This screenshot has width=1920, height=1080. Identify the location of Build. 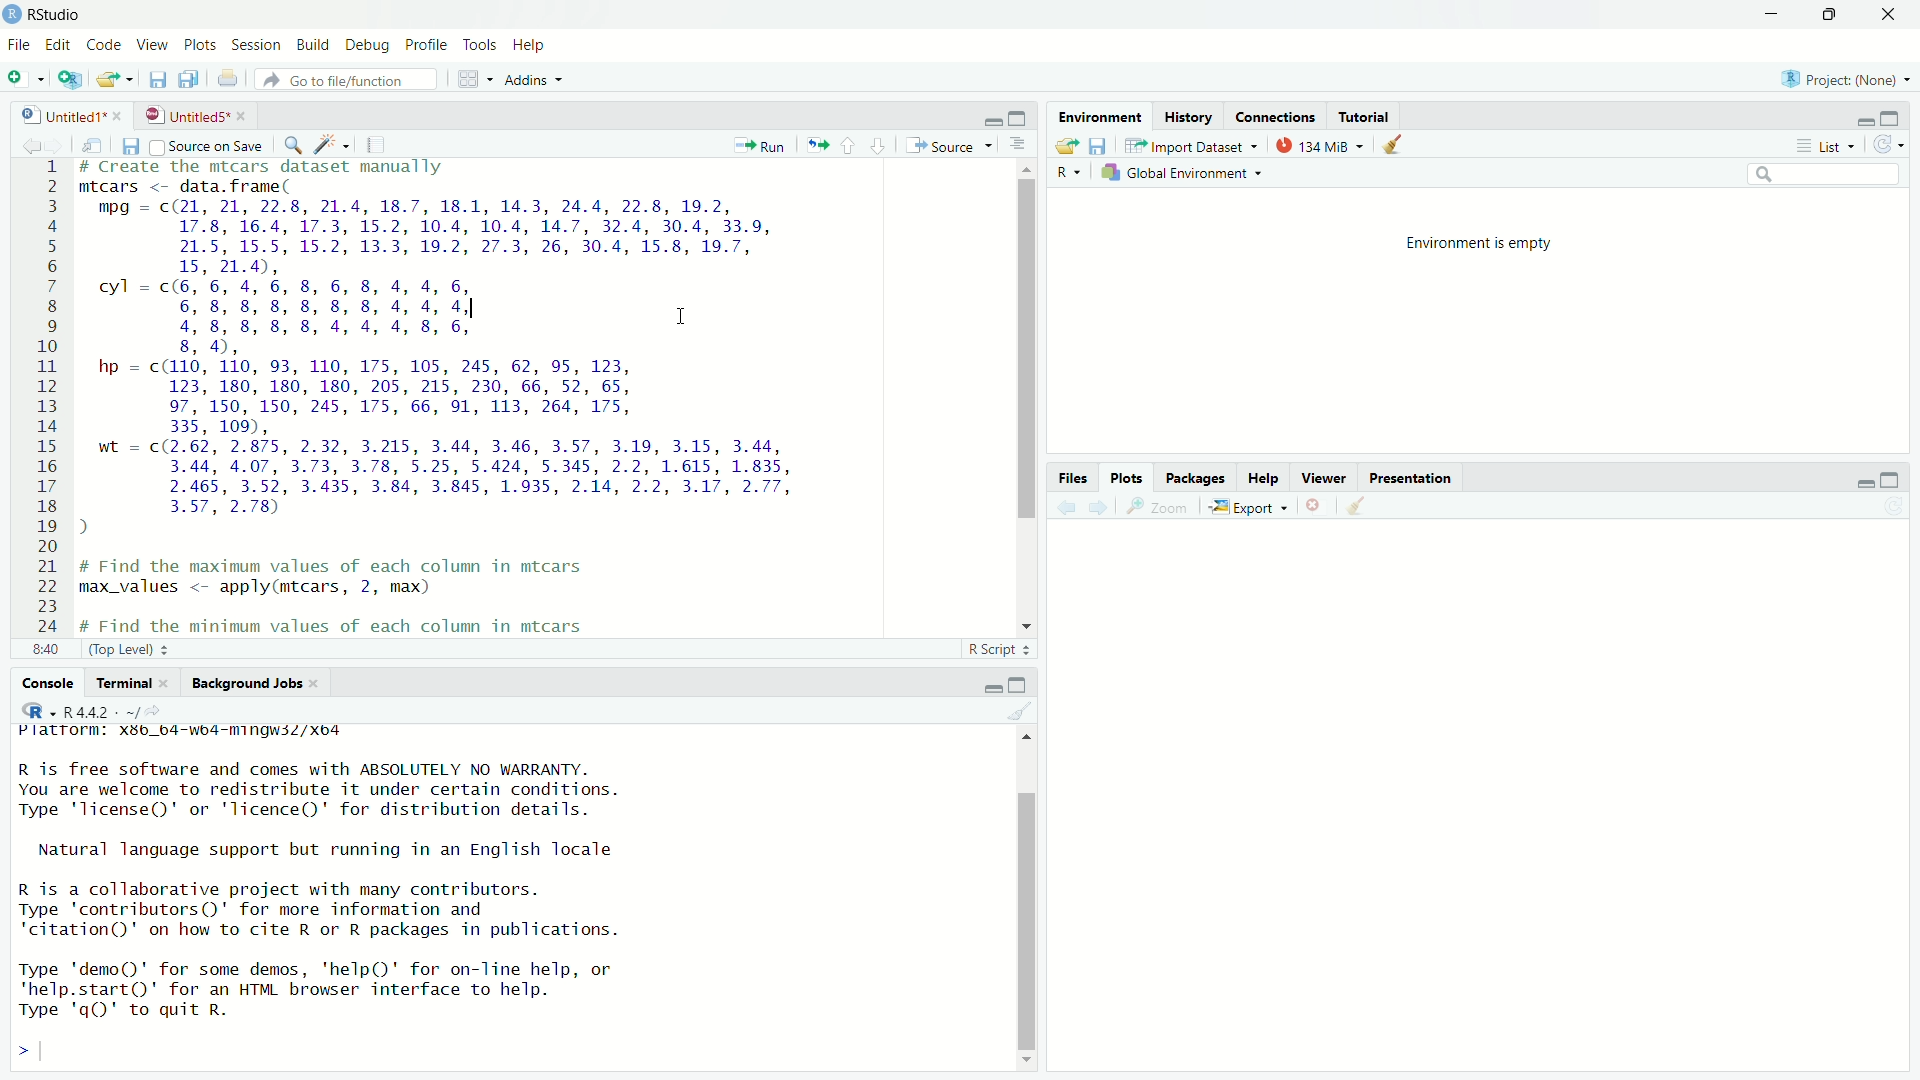
(312, 45).